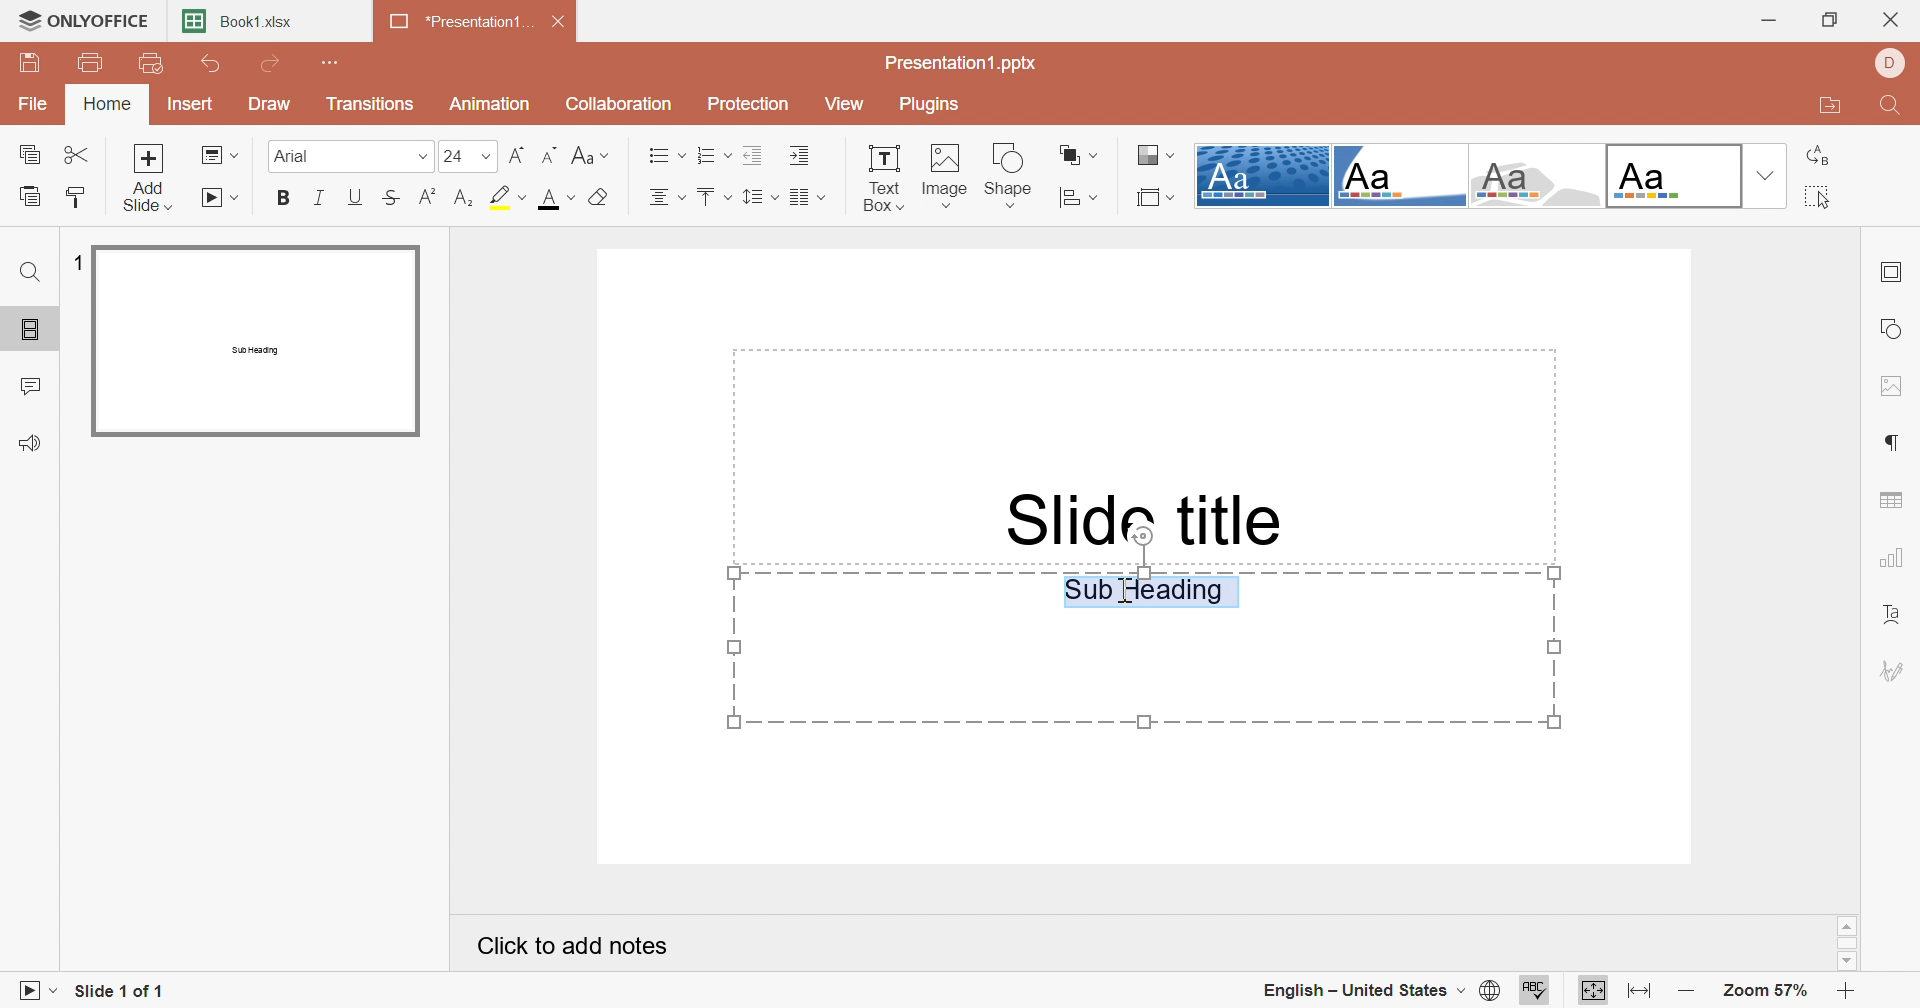  I want to click on Zoom 57%, so click(1767, 991).